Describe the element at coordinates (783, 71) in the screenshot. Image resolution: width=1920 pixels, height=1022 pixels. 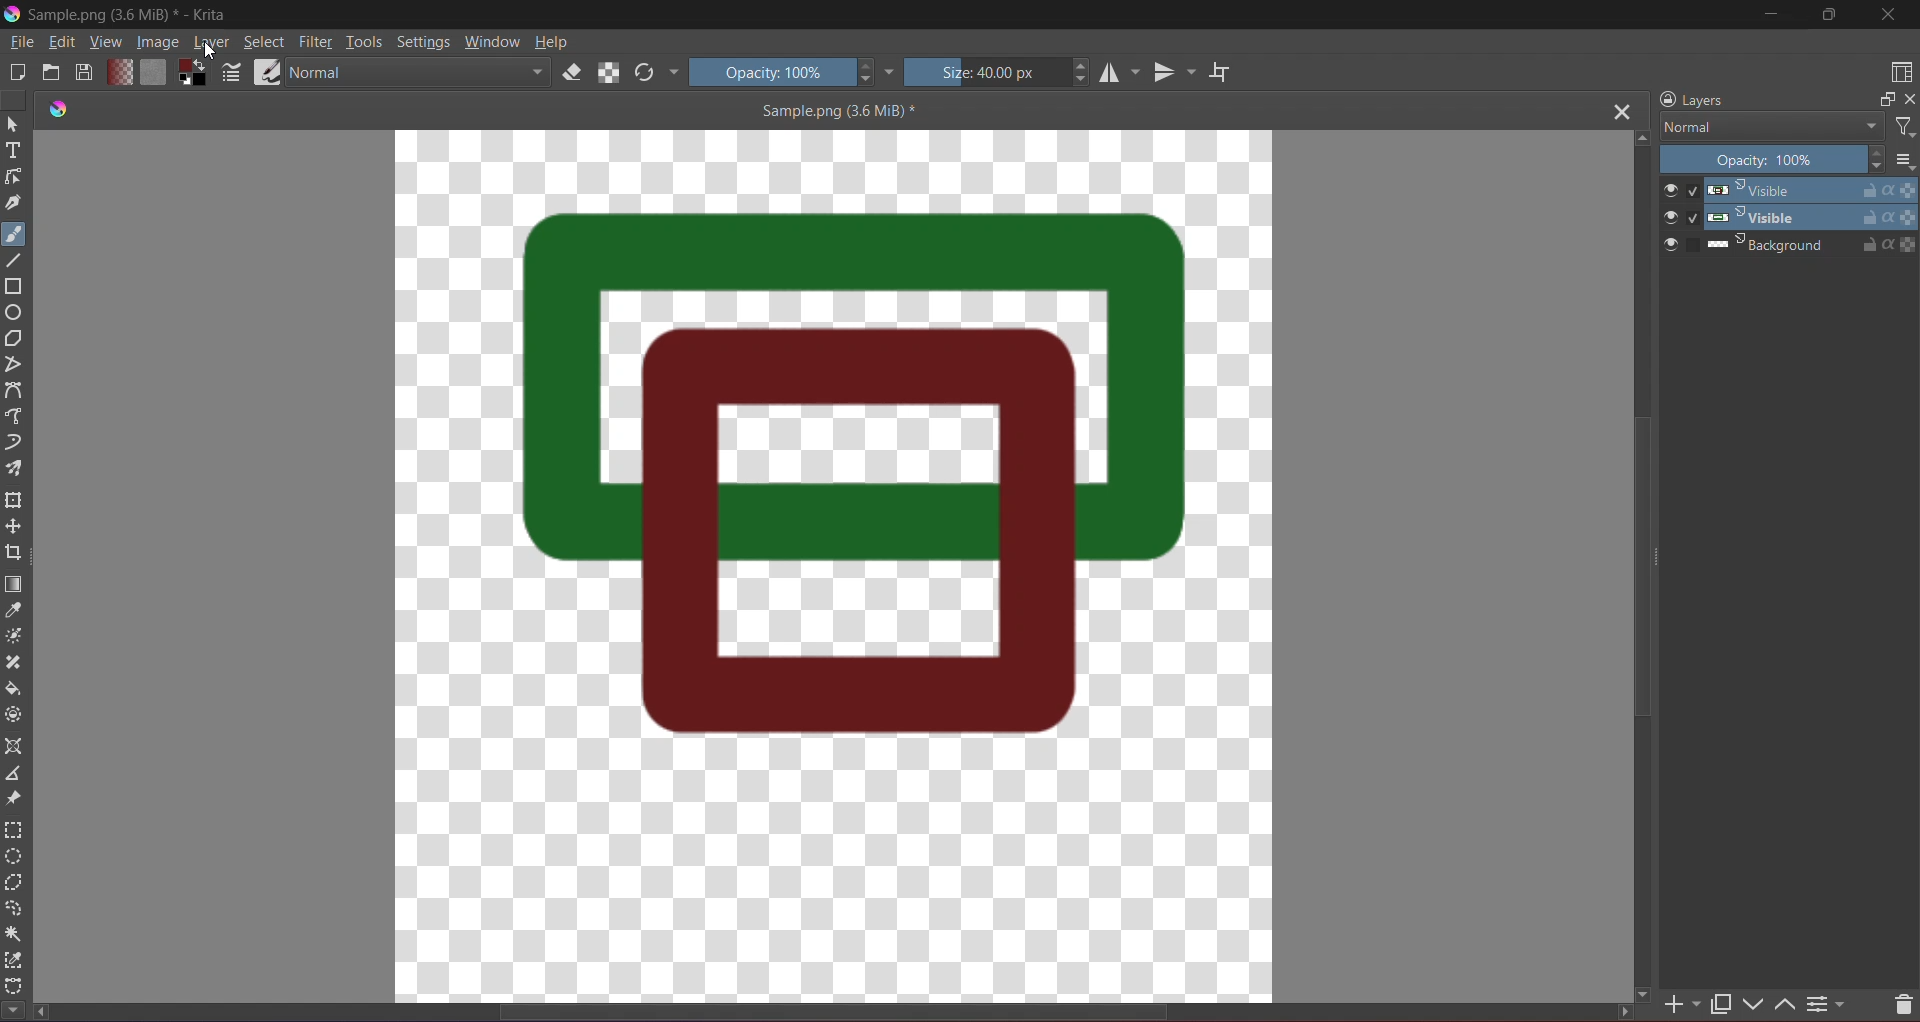
I see `Opacity` at that location.